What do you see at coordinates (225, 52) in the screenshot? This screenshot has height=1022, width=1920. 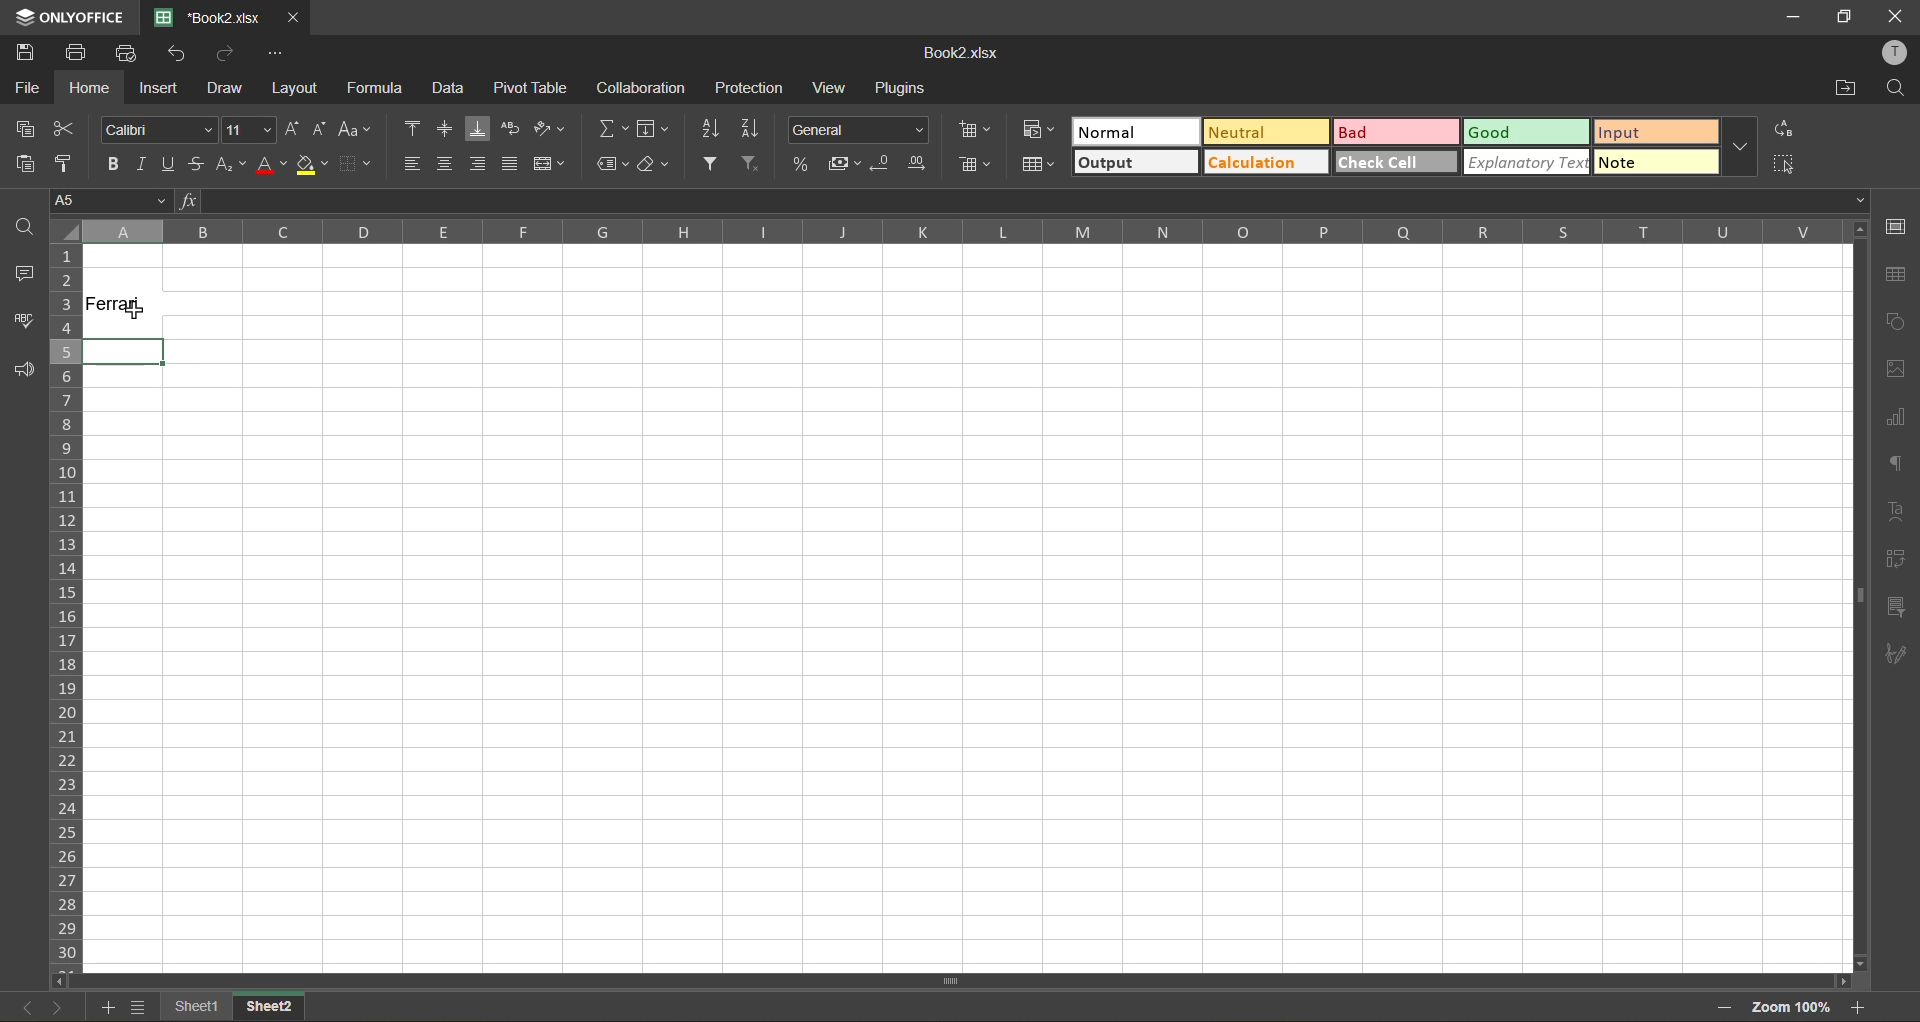 I see `redo` at bounding box center [225, 52].